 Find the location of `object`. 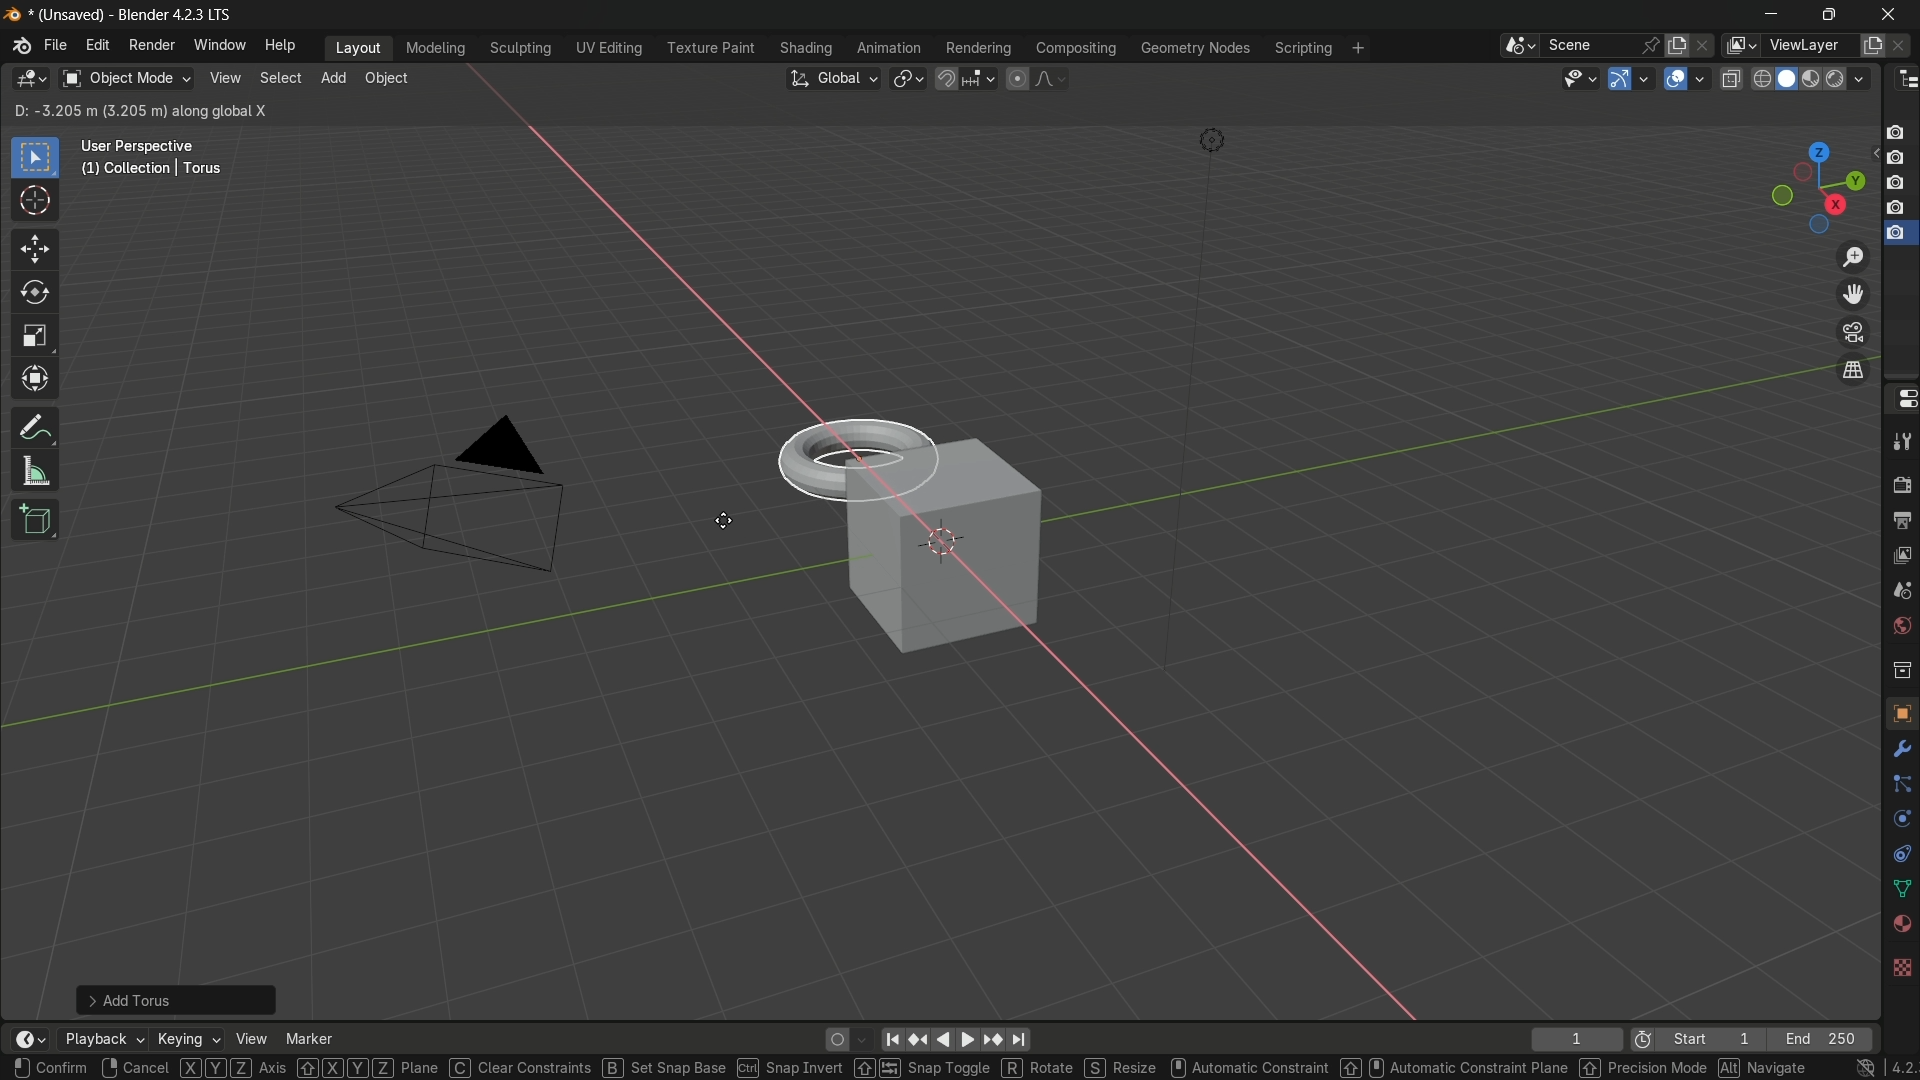

object is located at coordinates (1901, 712).